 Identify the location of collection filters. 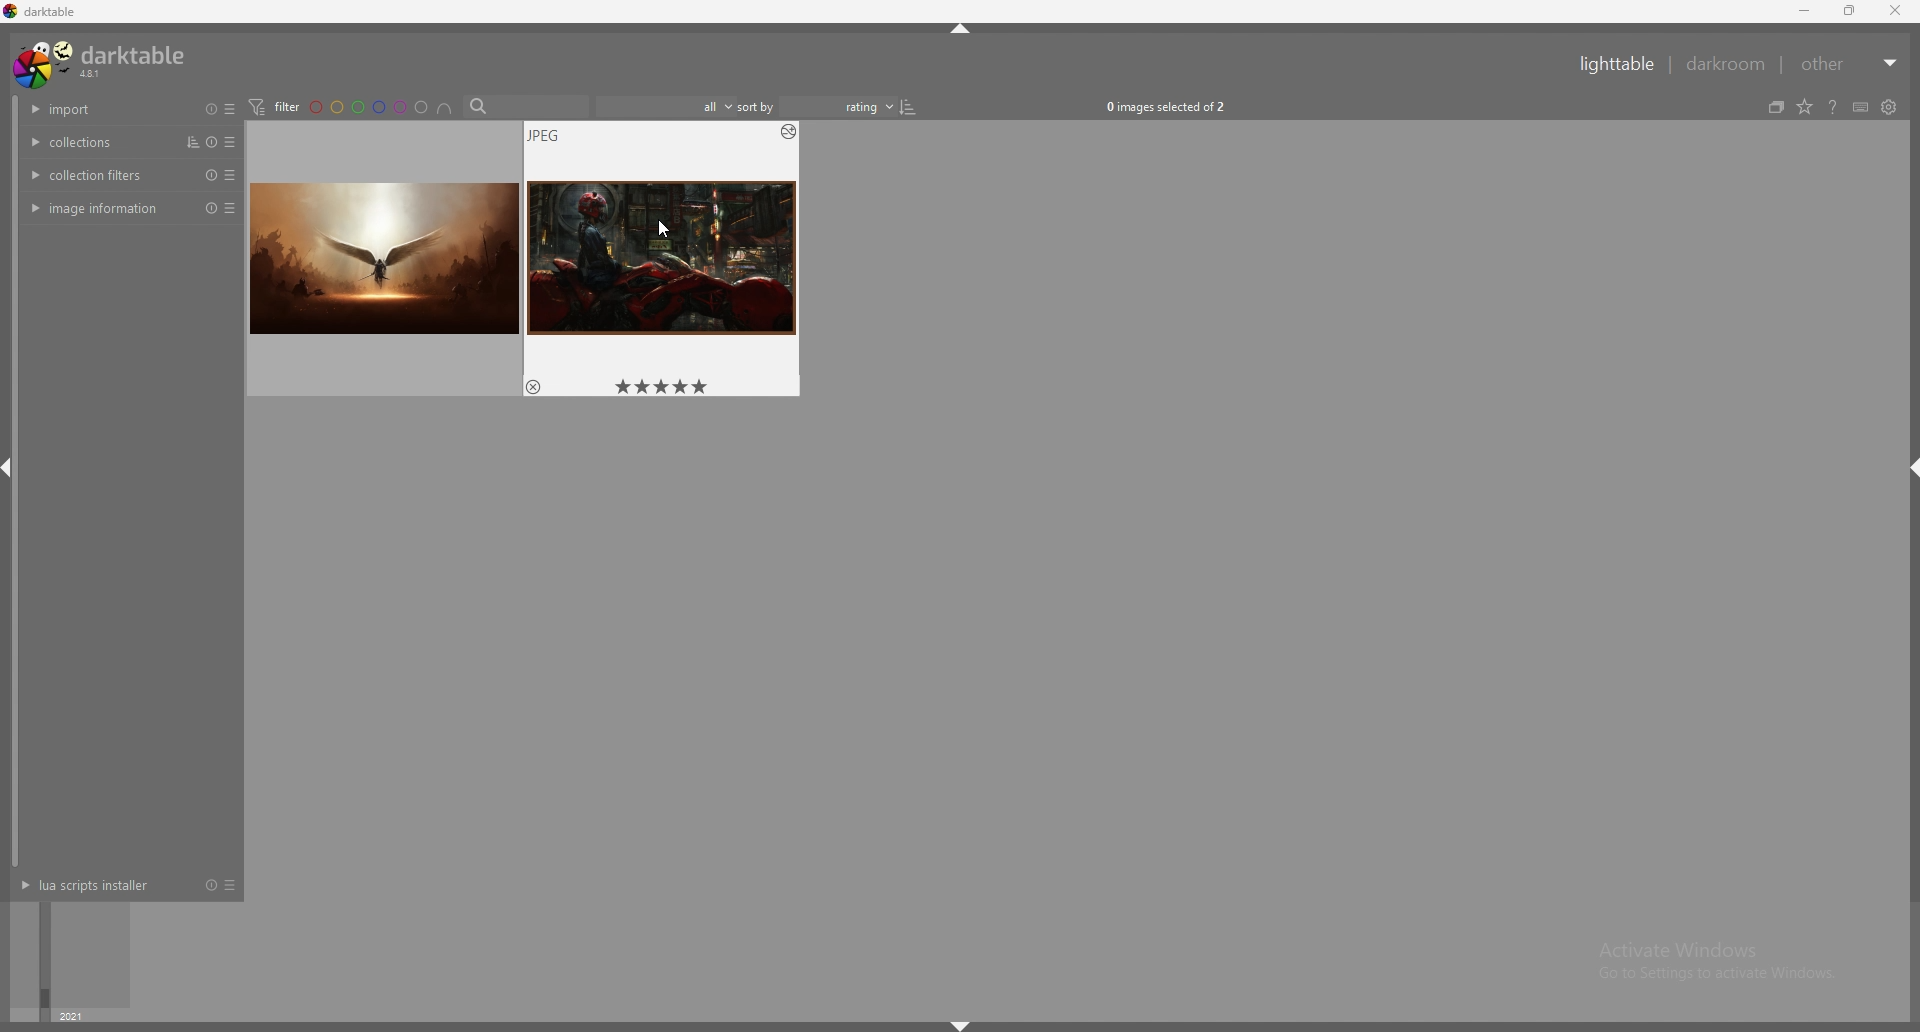
(98, 174).